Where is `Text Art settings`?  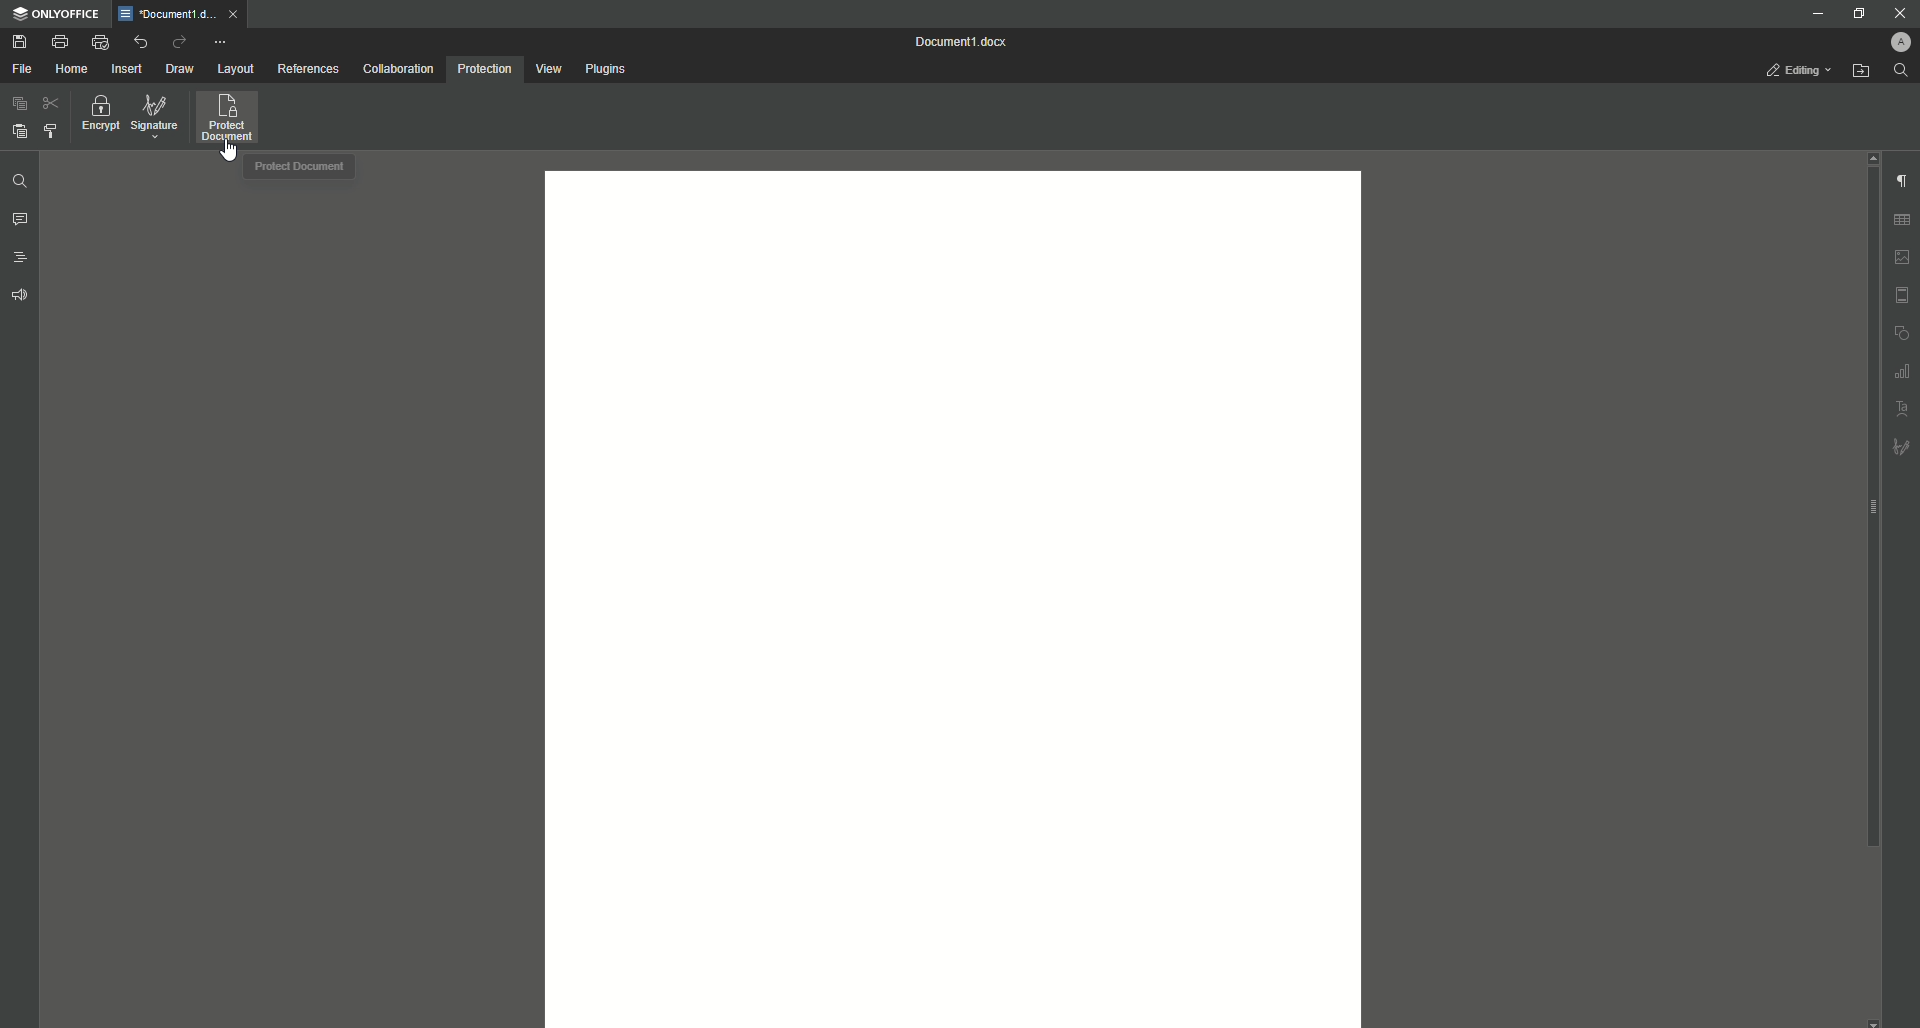
Text Art settings is located at coordinates (1903, 408).